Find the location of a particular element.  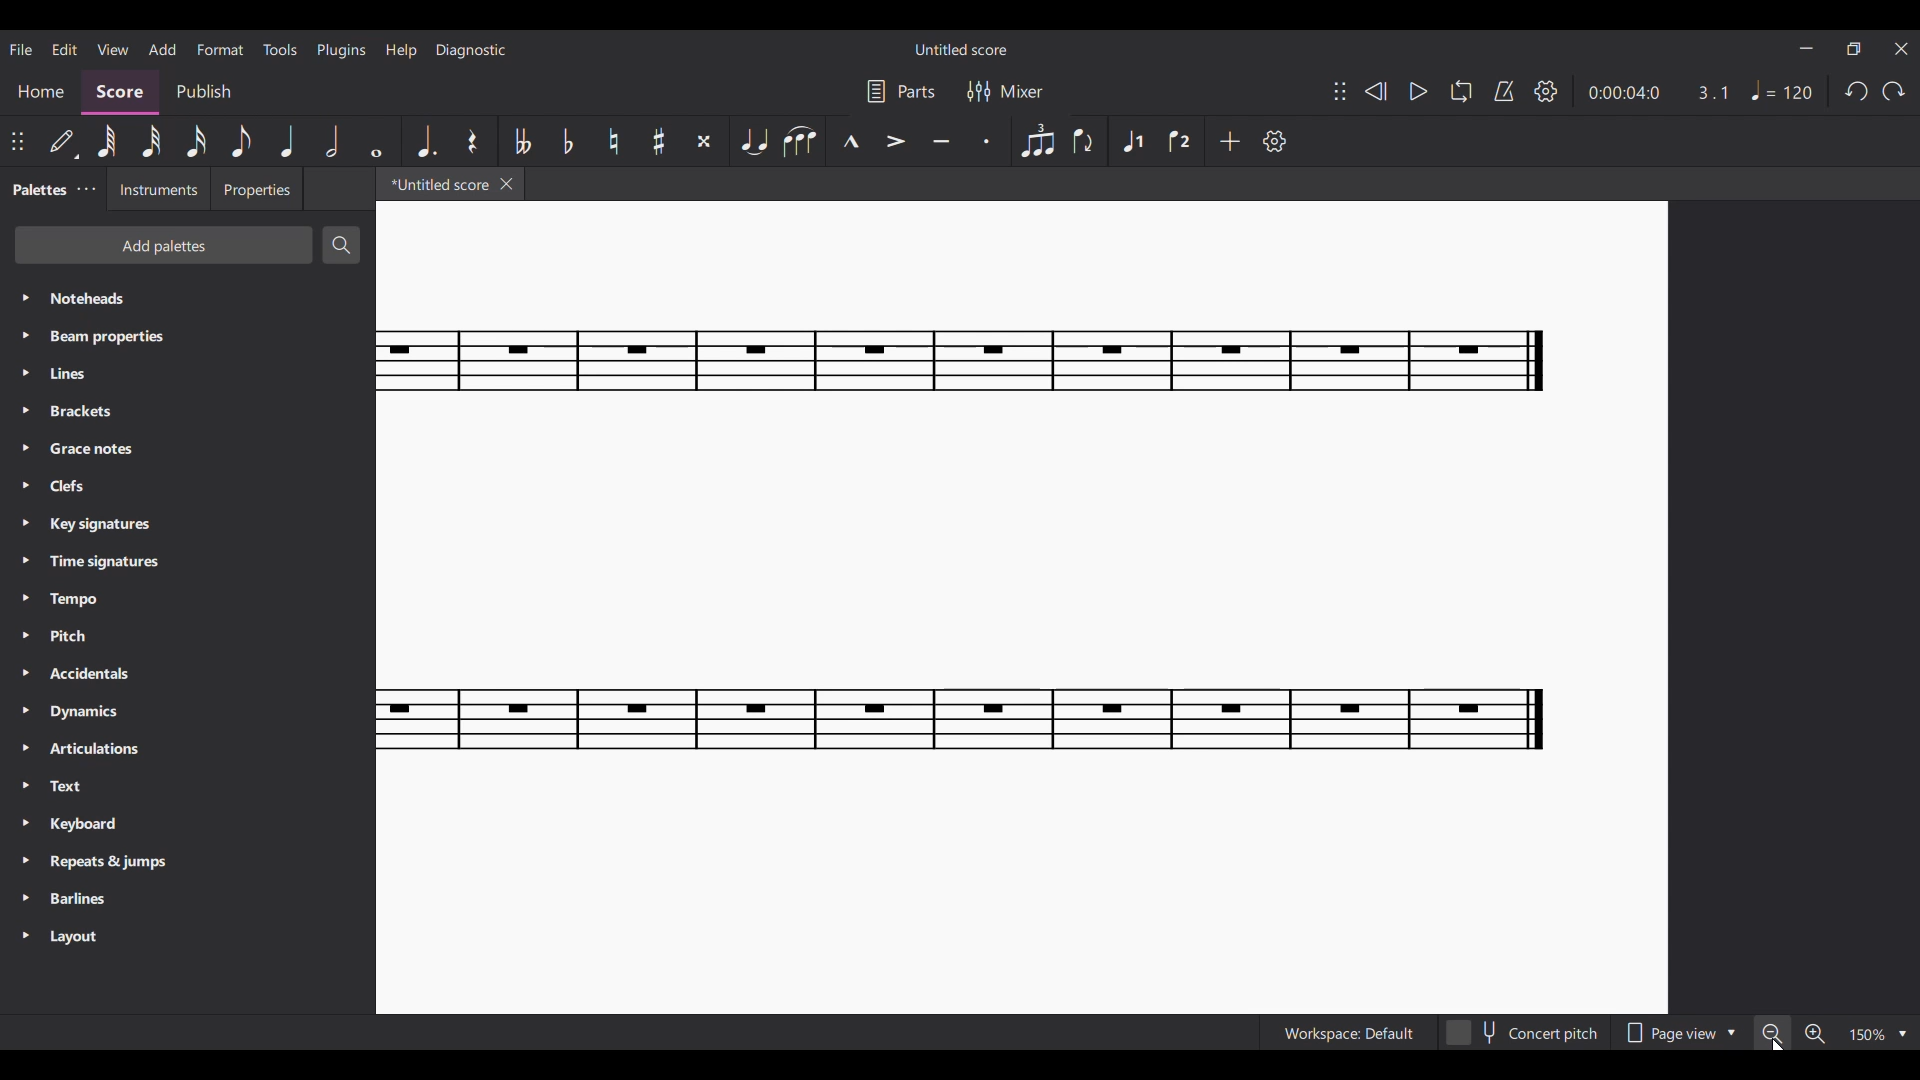

Home section is located at coordinates (42, 92).